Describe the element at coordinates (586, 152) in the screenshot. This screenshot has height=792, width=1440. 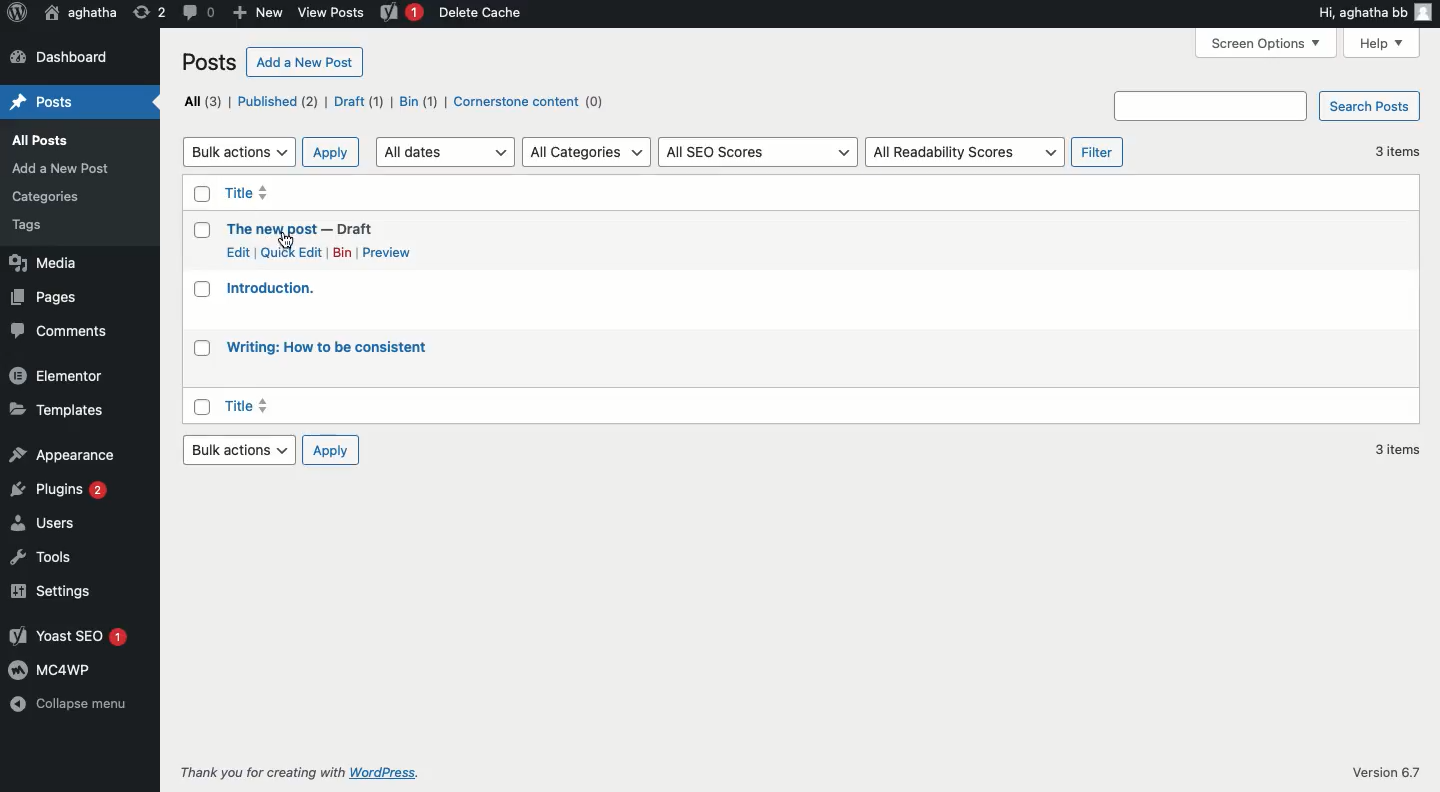
I see `All categories` at that location.